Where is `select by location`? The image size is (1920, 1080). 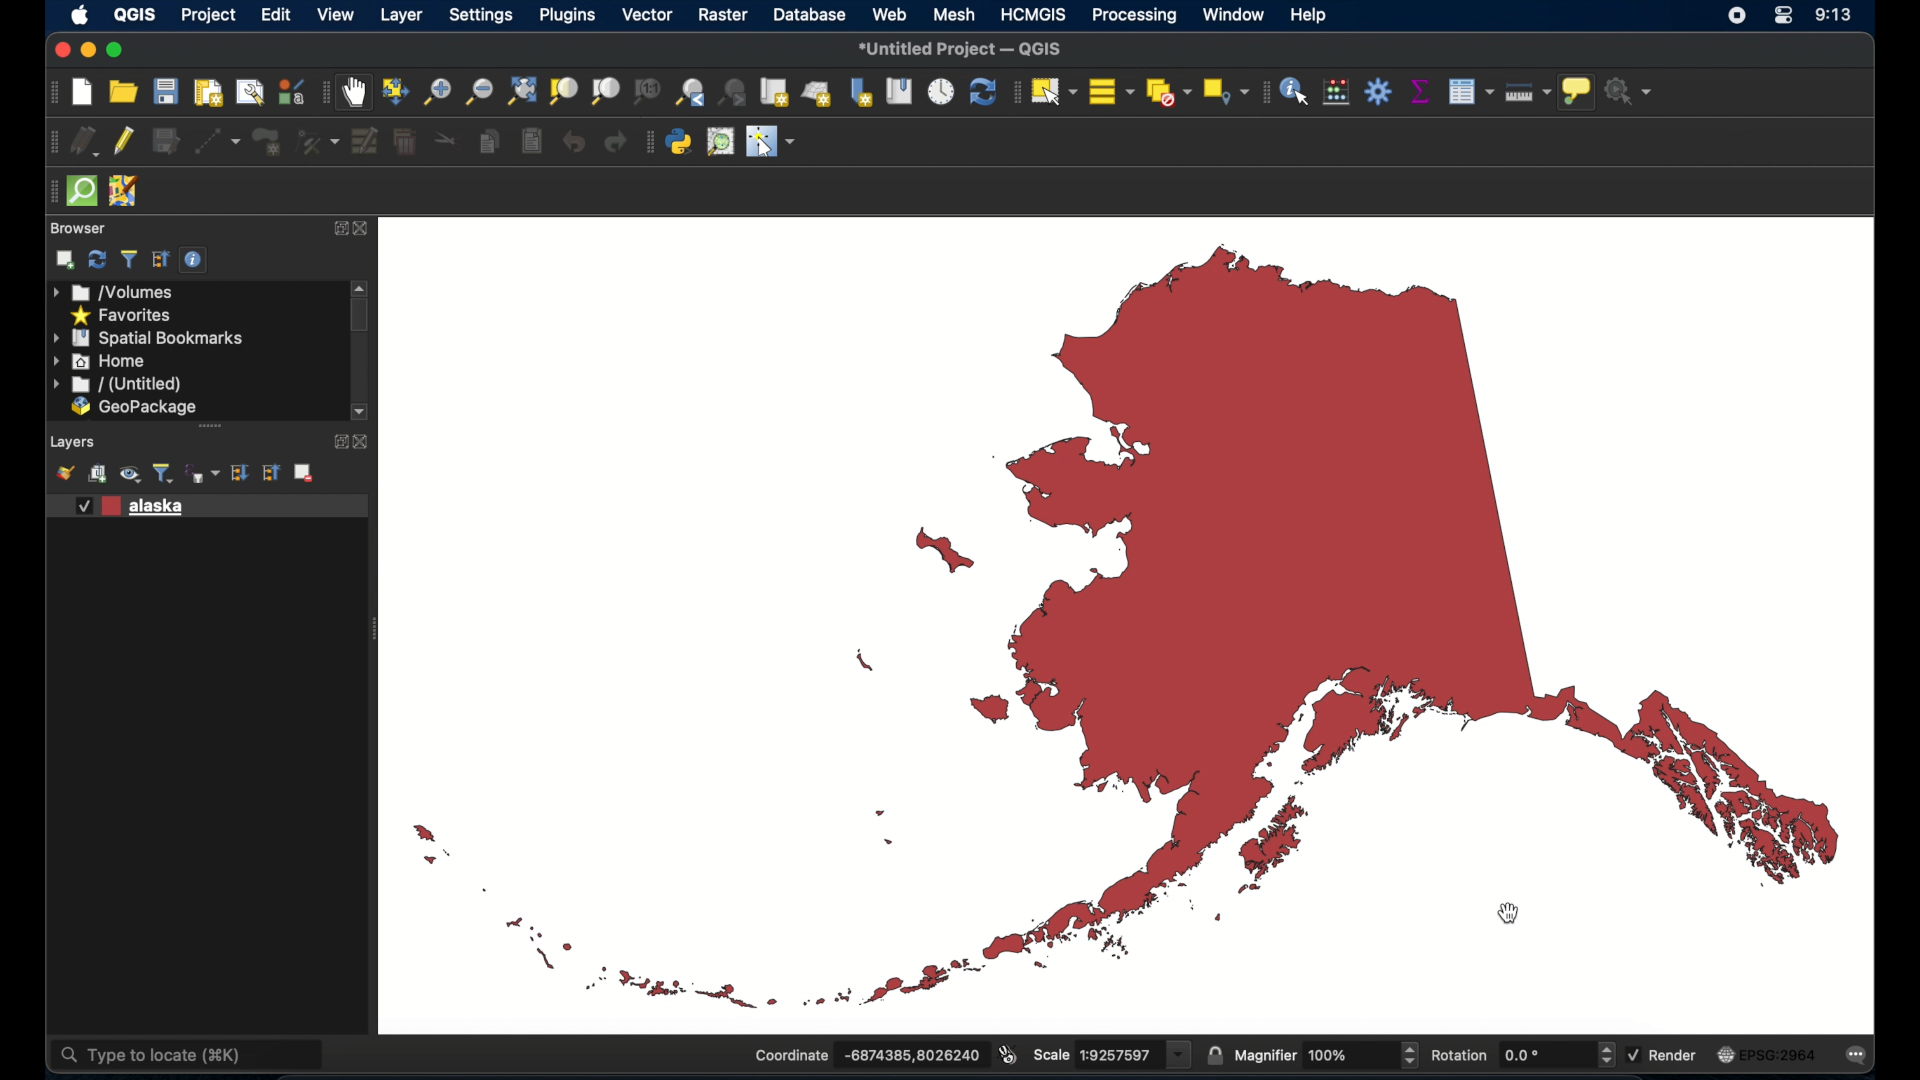 select by location is located at coordinates (1227, 91).